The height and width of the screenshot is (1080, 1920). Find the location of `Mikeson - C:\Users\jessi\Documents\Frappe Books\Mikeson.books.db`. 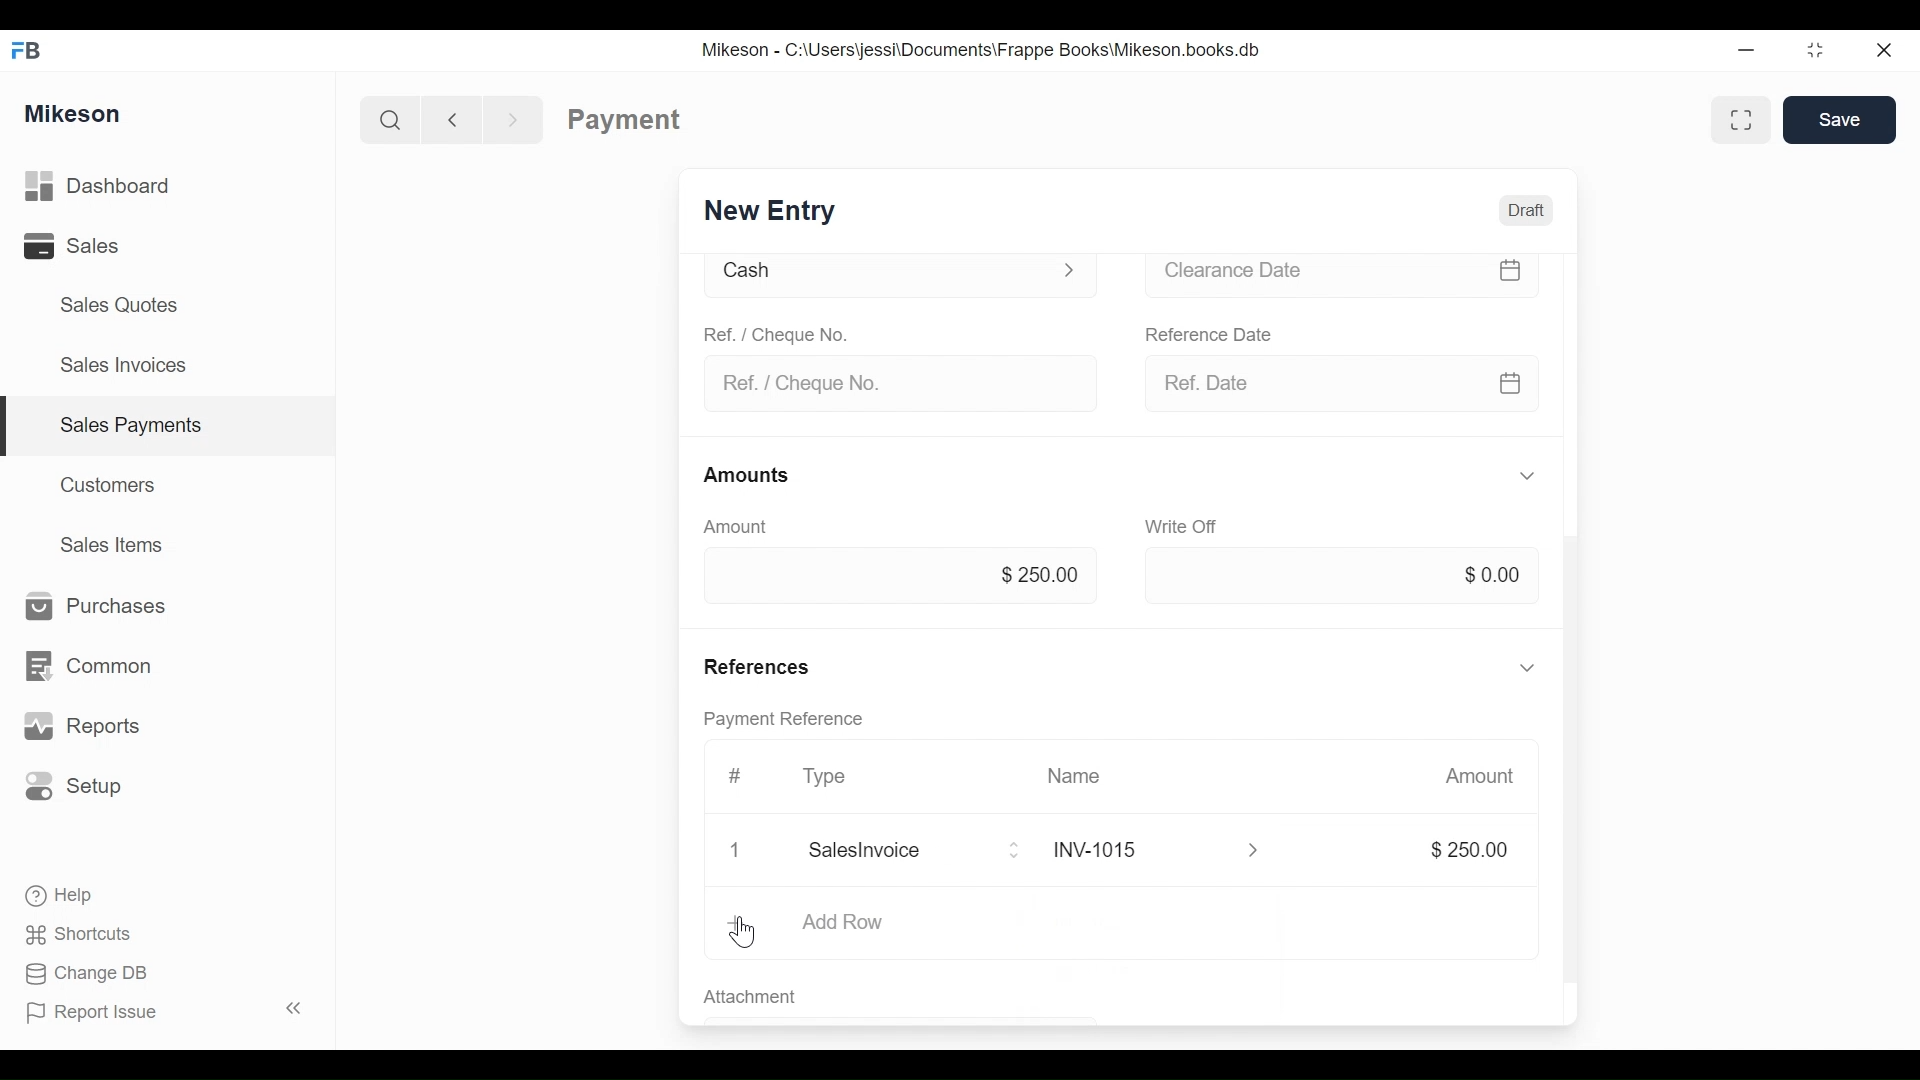

Mikeson - C:\Users\jessi\Documents\Frappe Books\Mikeson.books.db is located at coordinates (983, 50).